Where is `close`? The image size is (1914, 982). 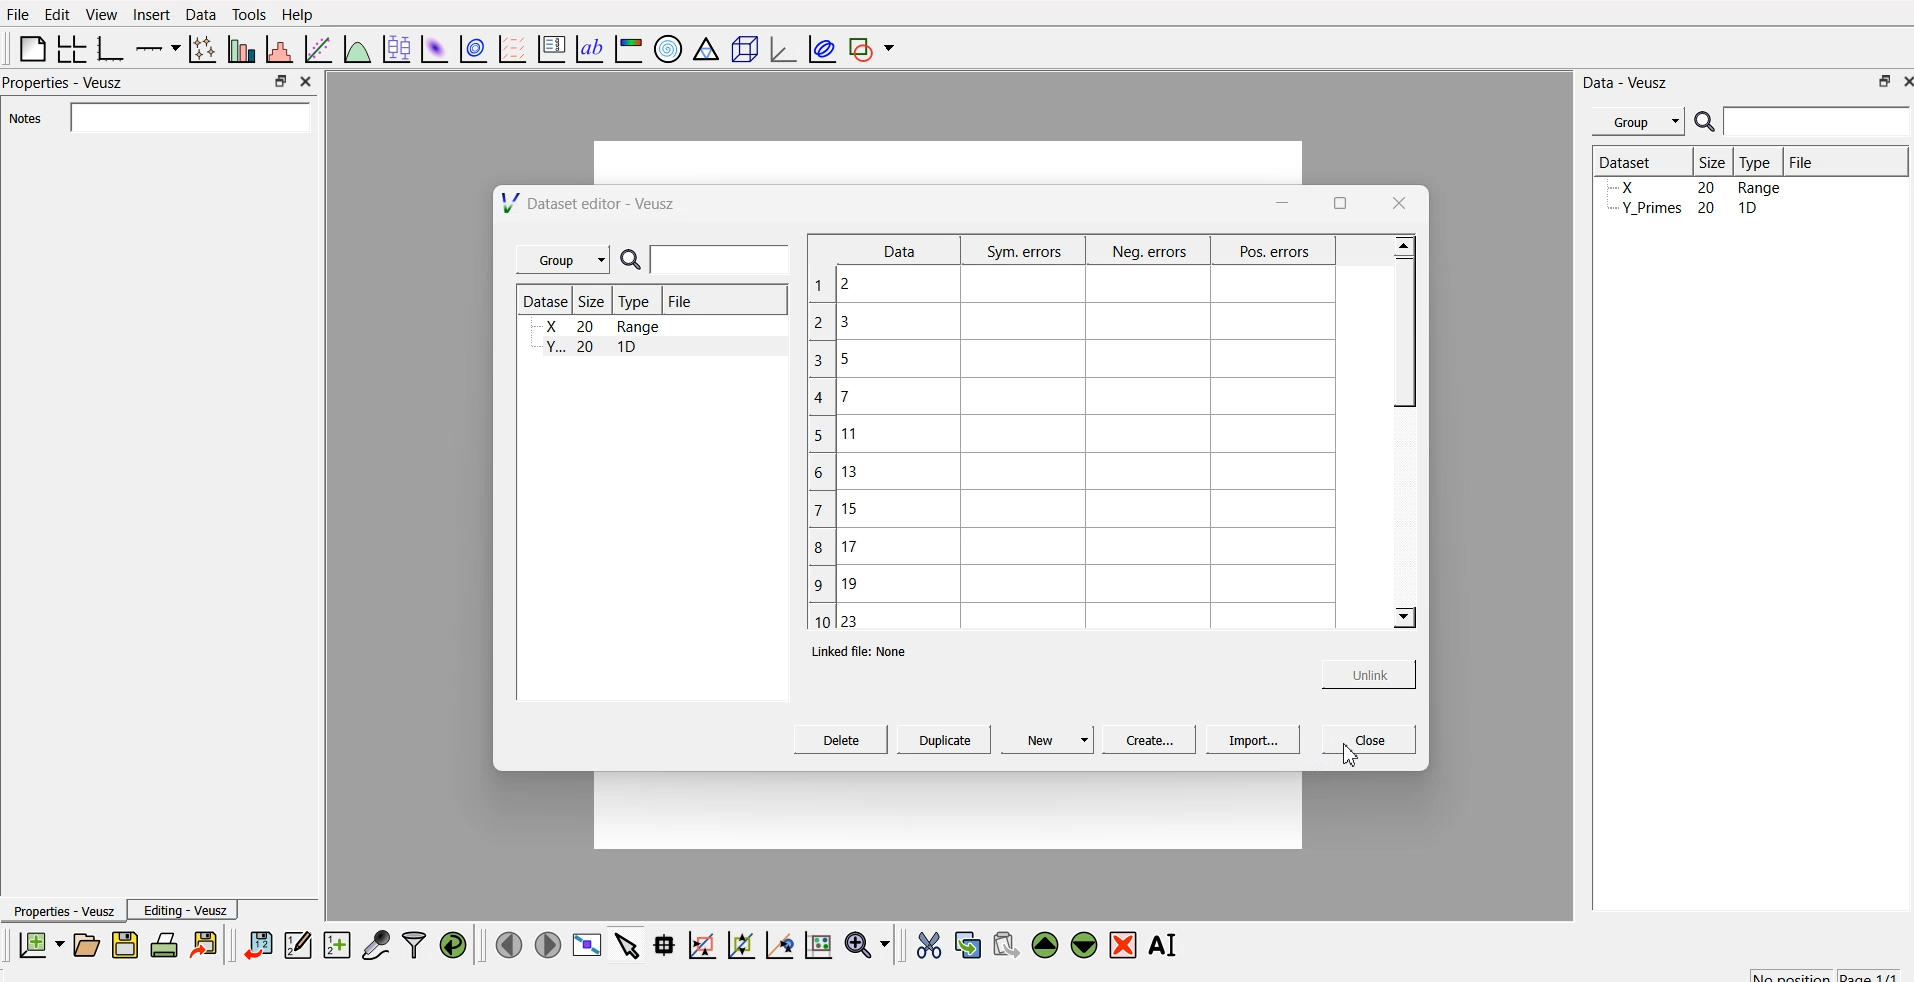 close is located at coordinates (304, 80).